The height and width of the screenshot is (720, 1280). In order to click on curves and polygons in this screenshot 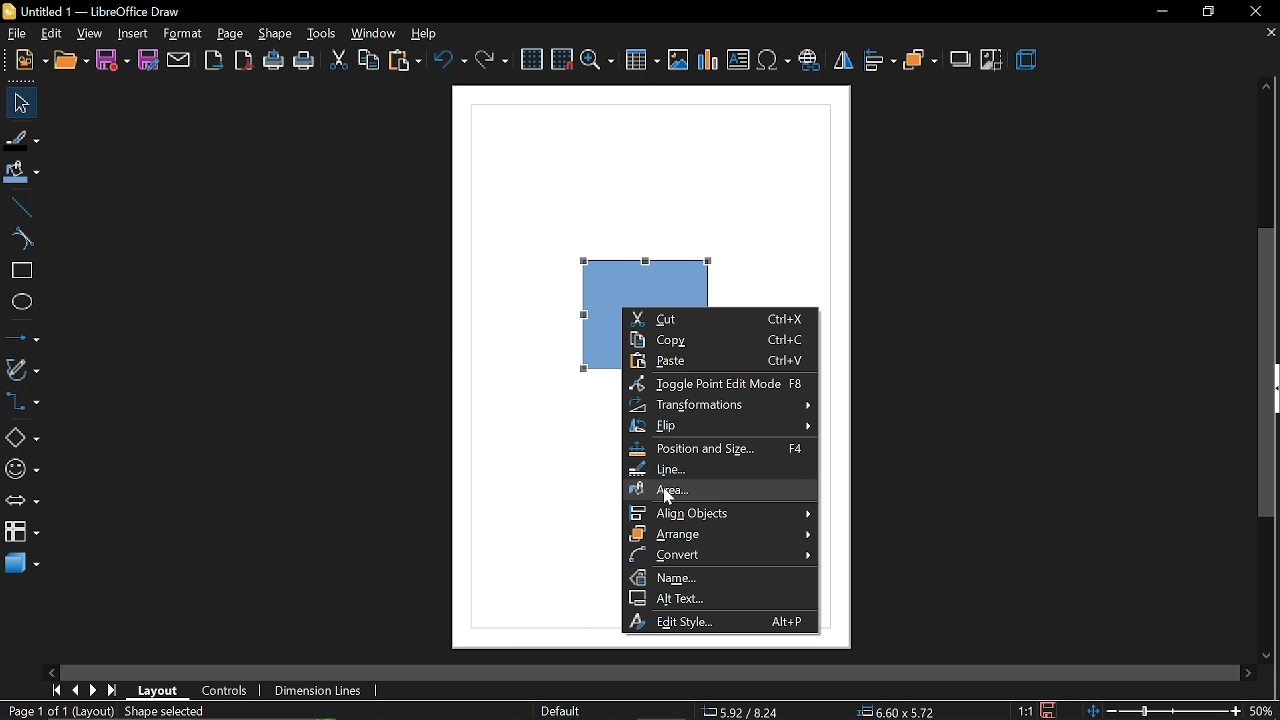, I will do `click(22, 370)`.